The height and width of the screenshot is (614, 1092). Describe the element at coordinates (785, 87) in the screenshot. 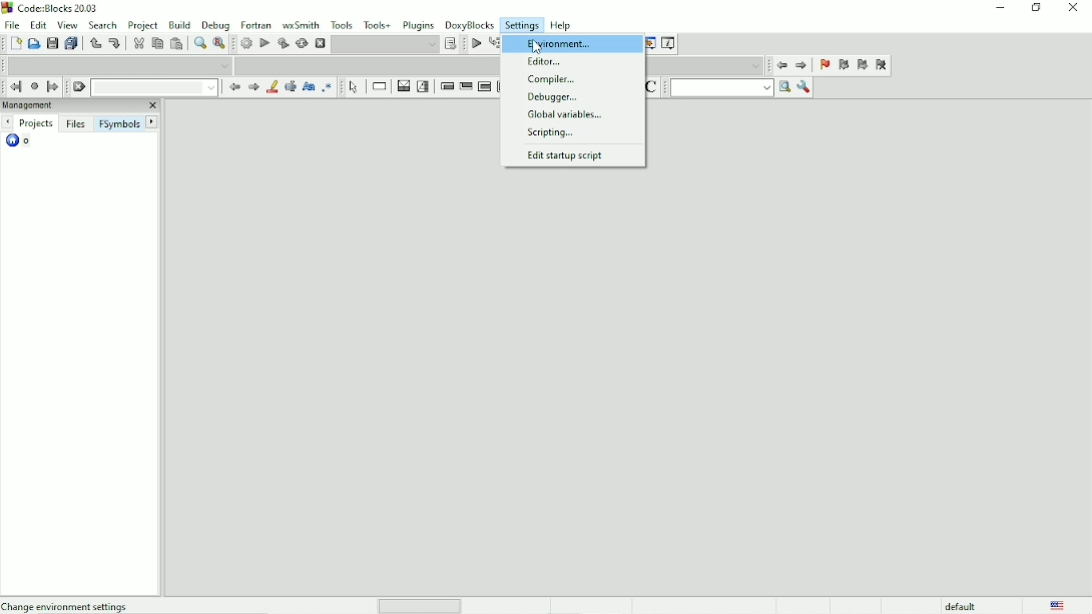

I see `search` at that location.